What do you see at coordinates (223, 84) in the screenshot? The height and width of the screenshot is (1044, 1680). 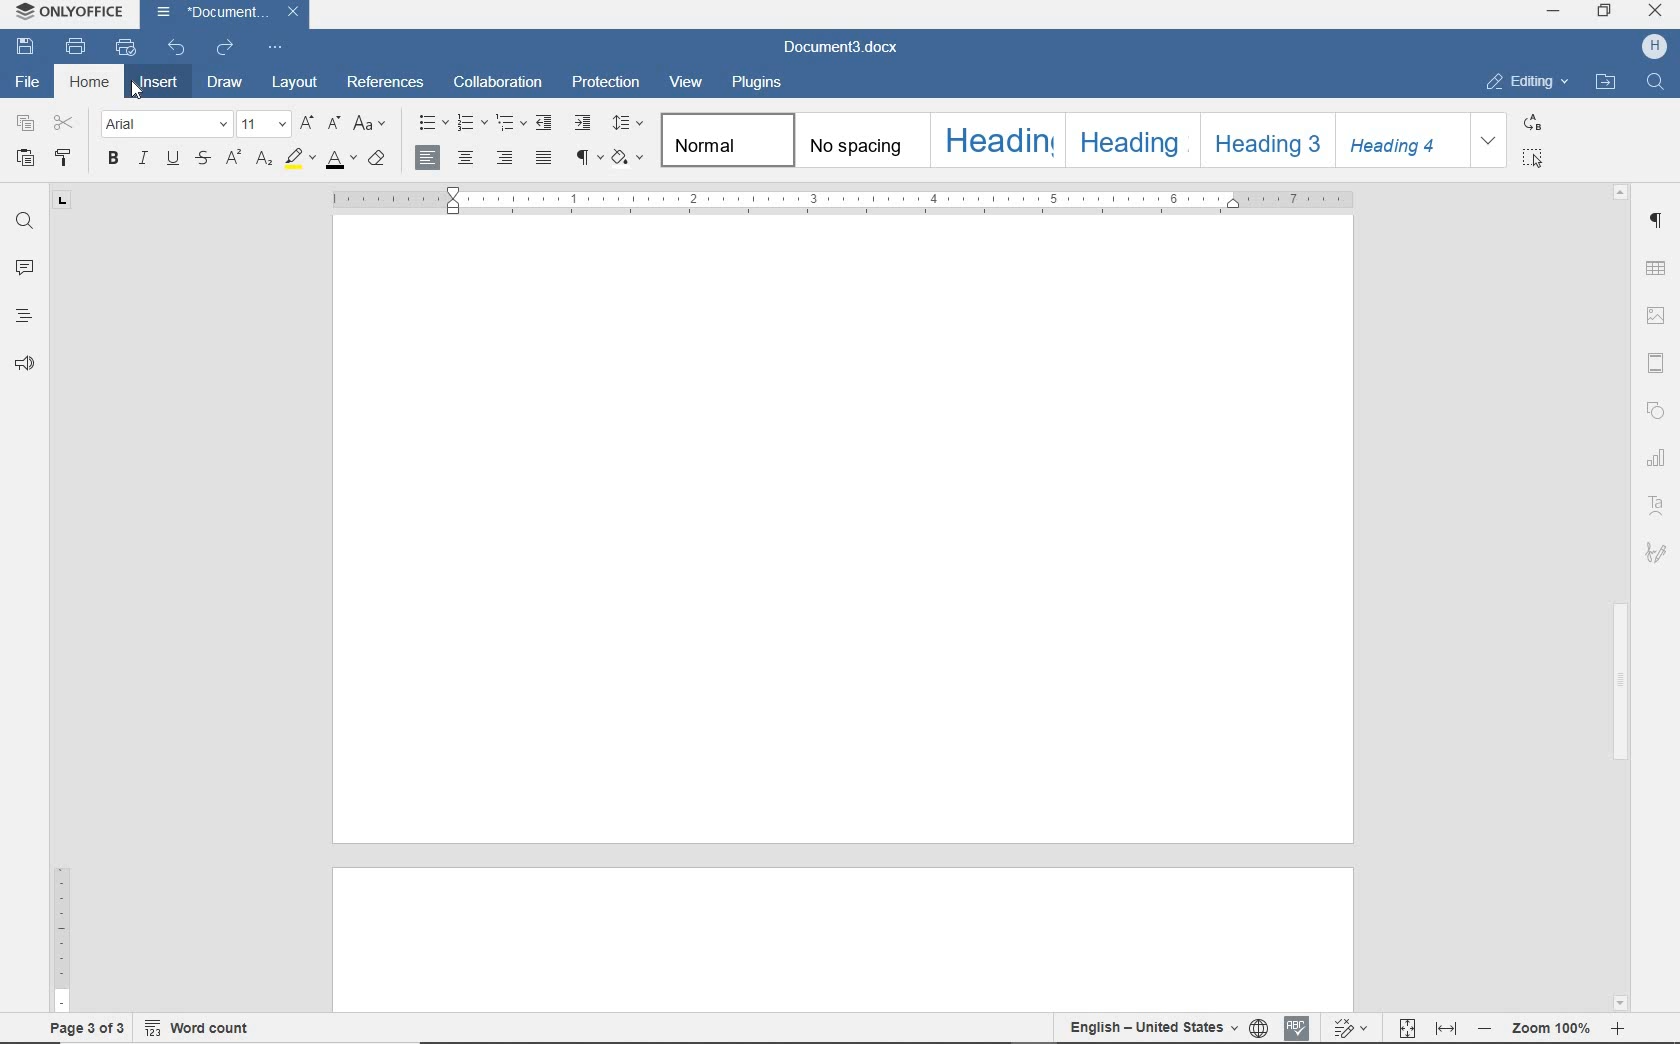 I see `DRAW` at bounding box center [223, 84].